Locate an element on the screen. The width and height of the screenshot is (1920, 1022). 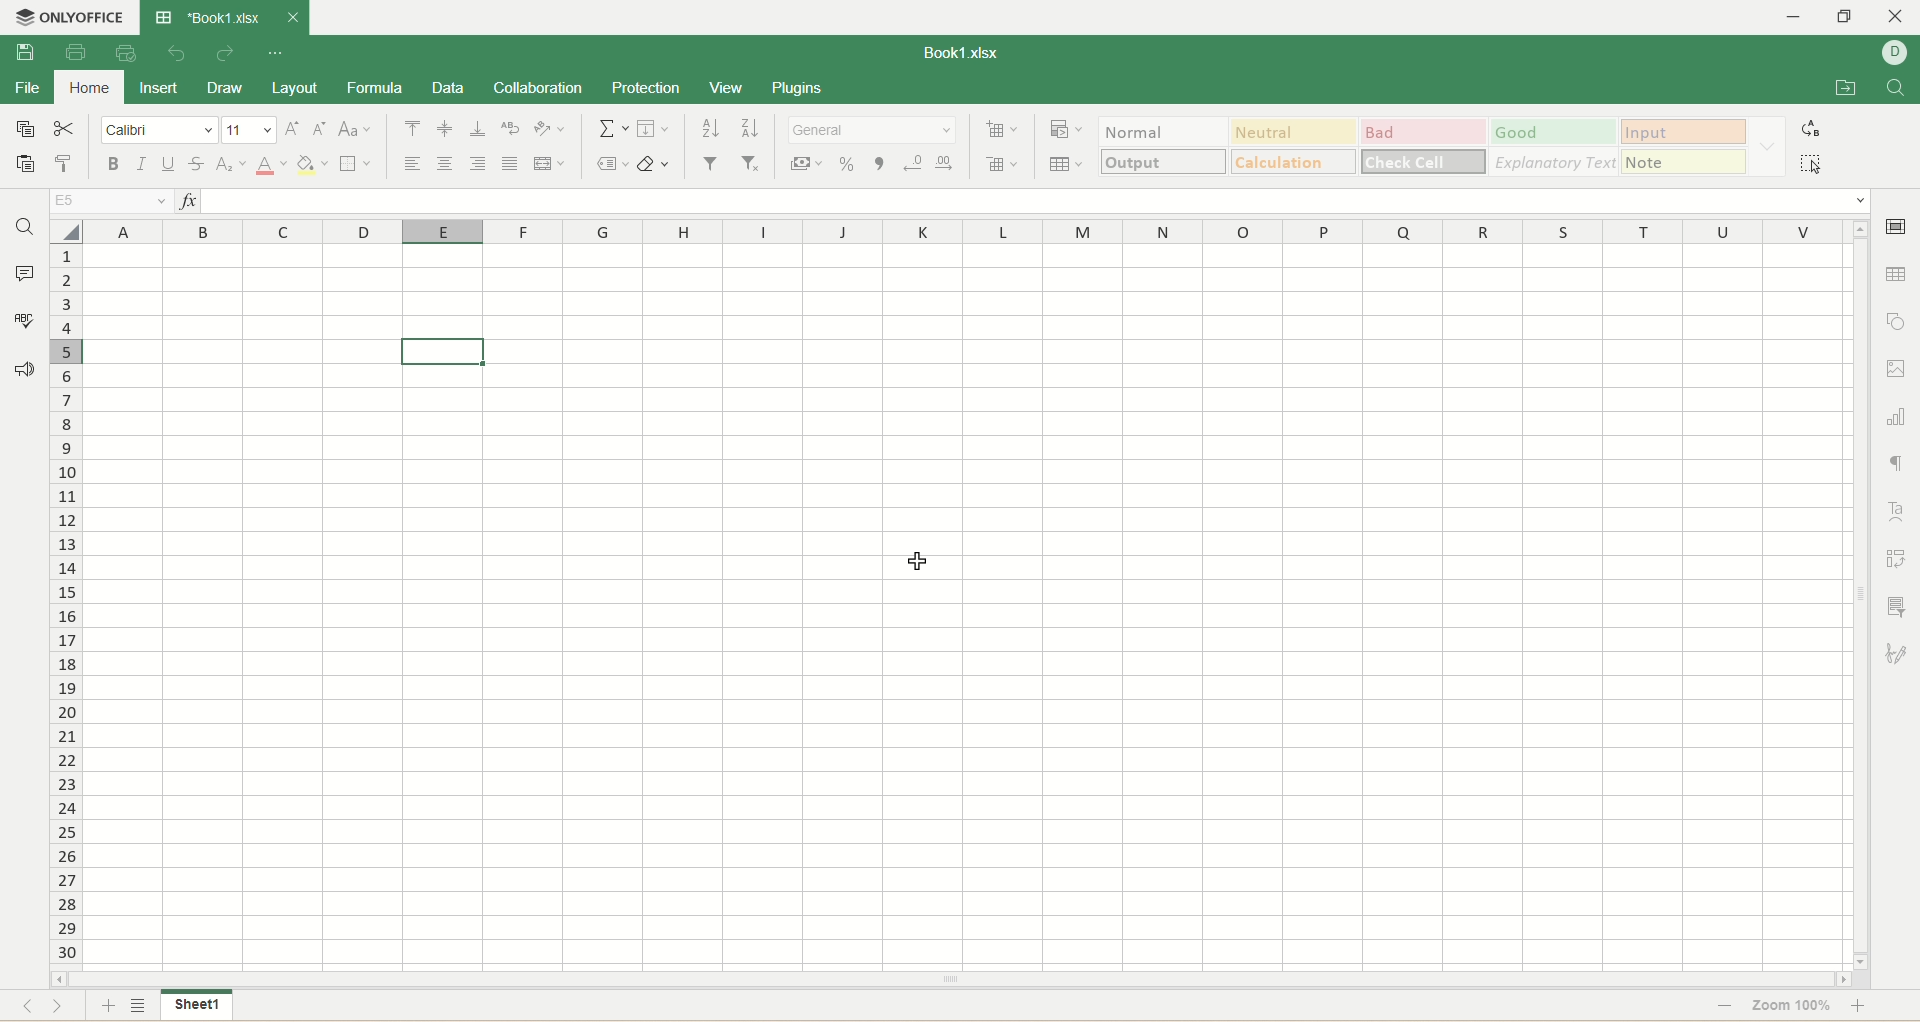
replace is located at coordinates (1816, 131).